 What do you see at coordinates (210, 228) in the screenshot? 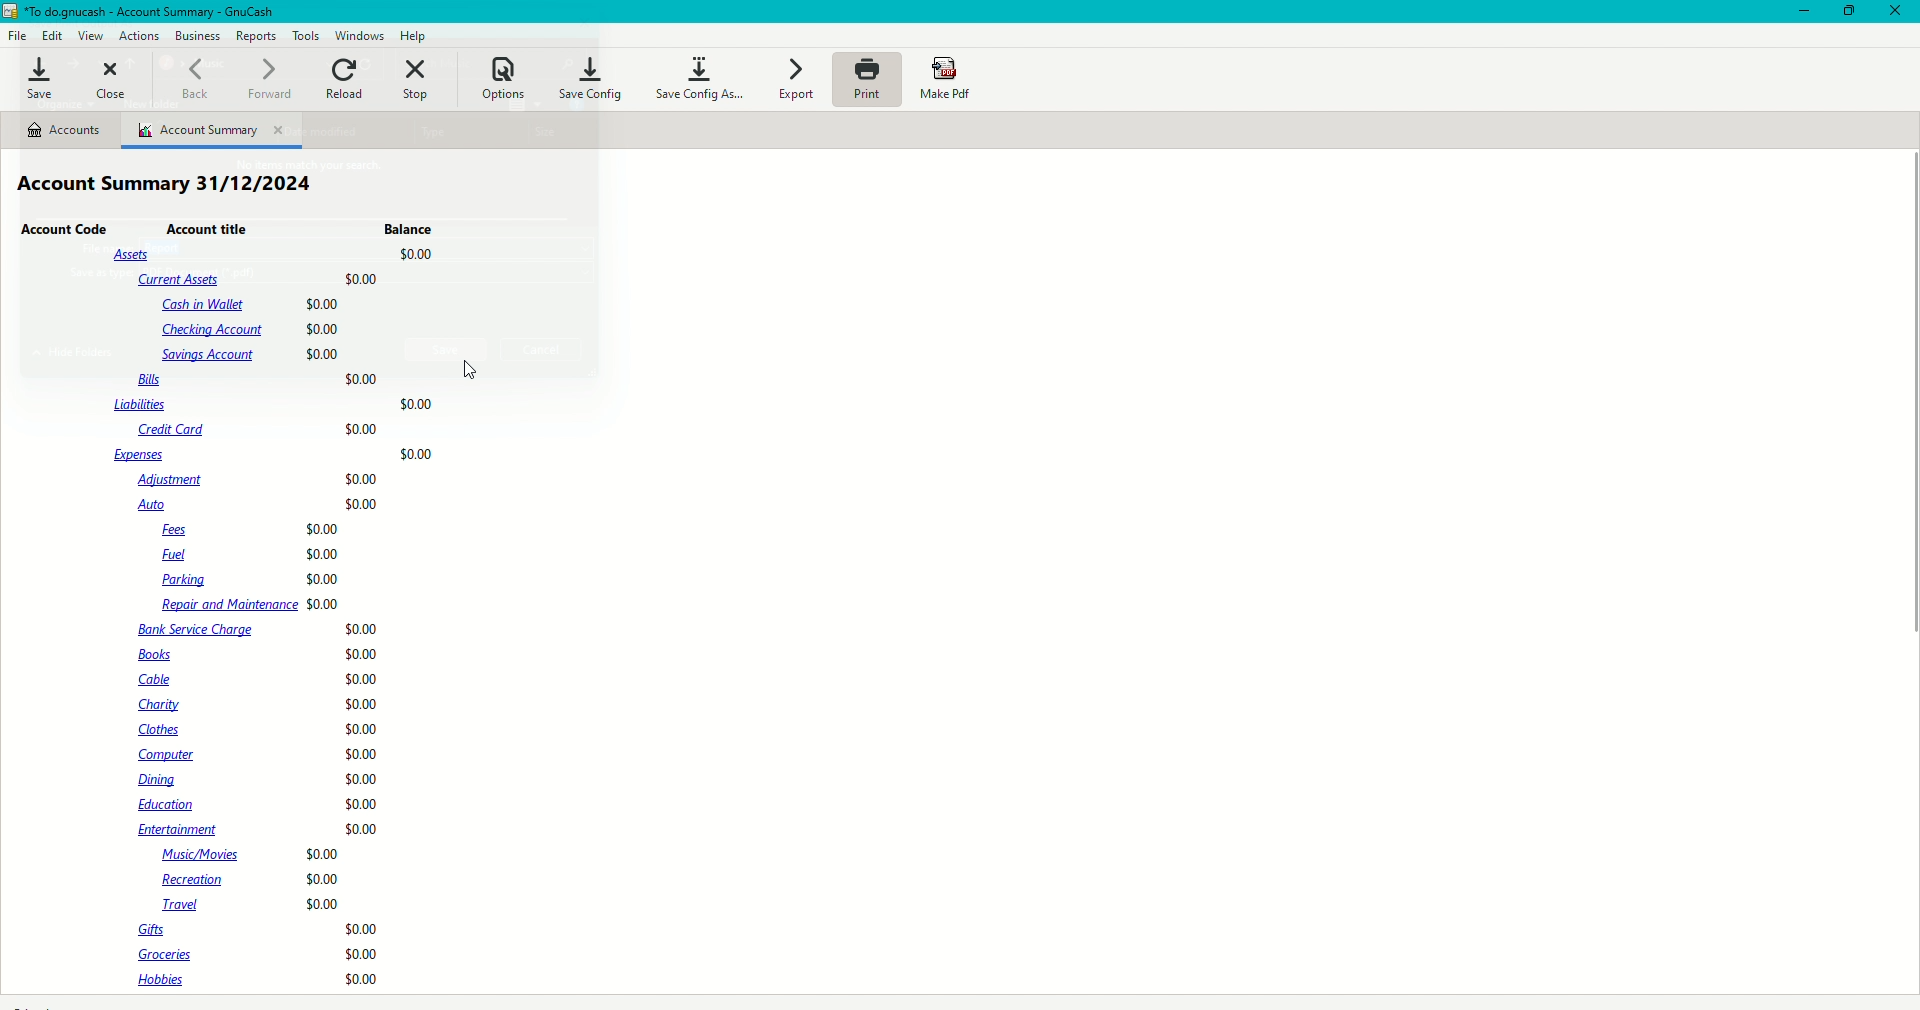
I see `Account Title` at bounding box center [210, 228].